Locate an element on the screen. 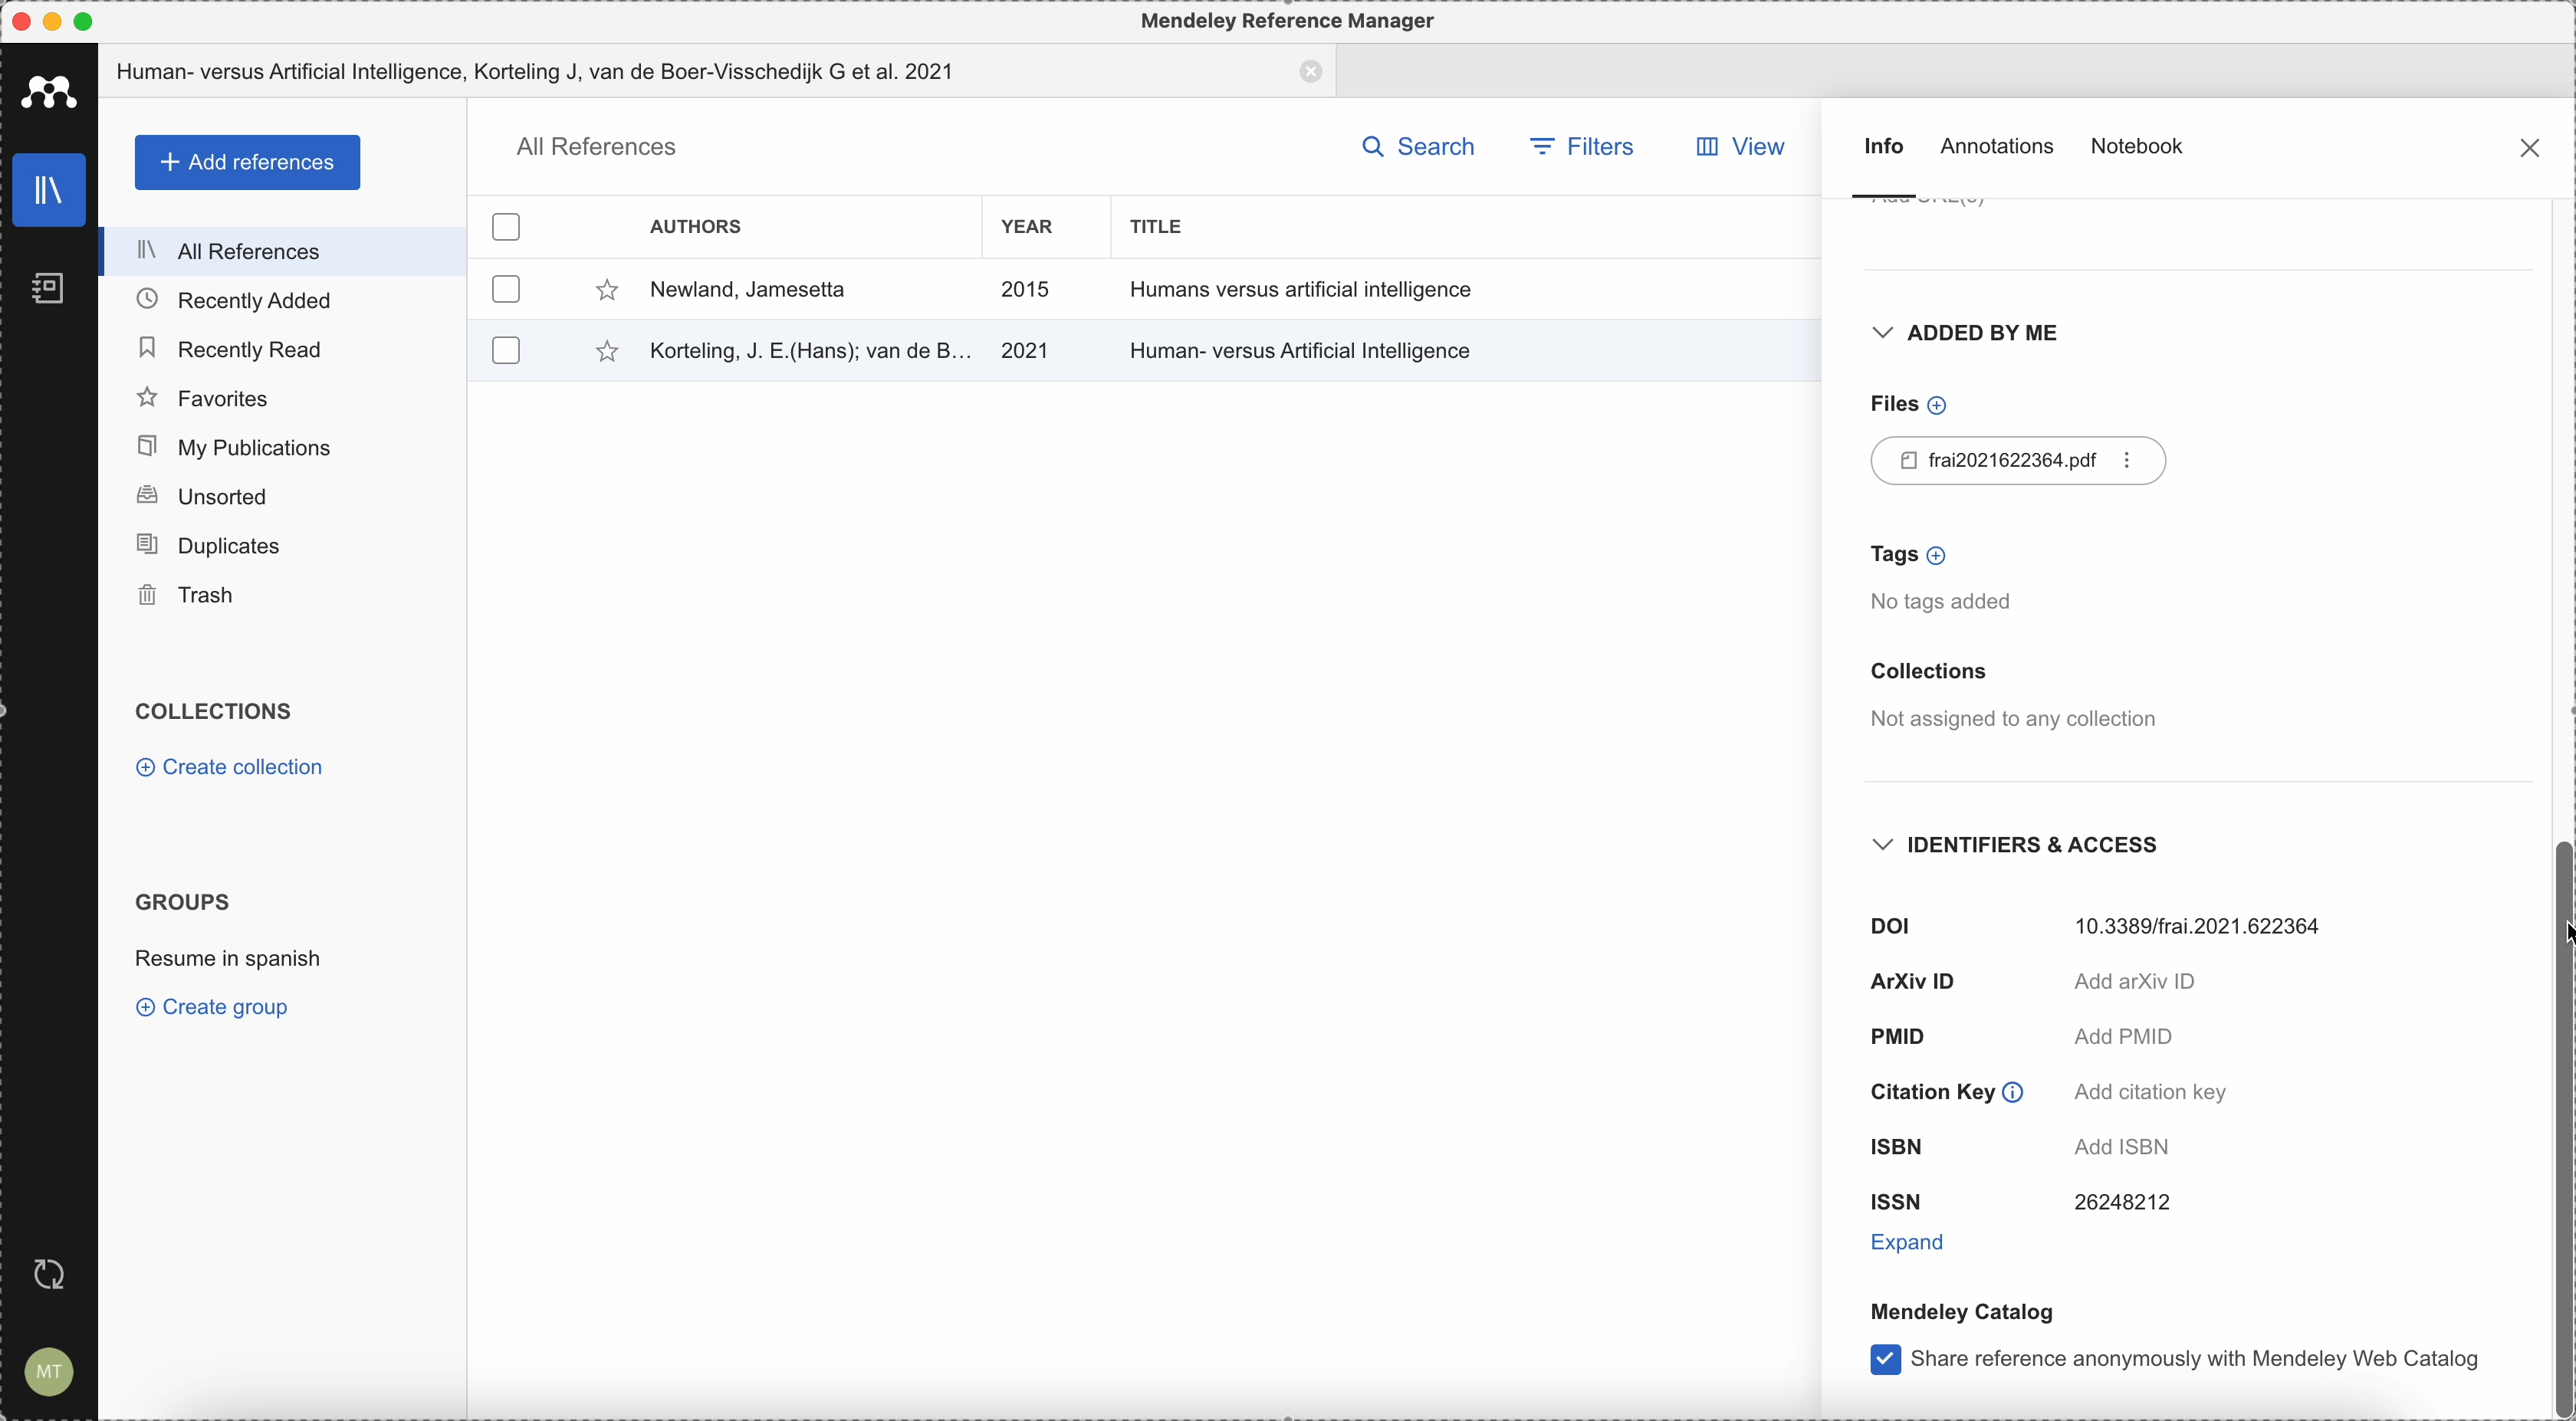 The width and height of the screenshot is (2576, 1421). favorites is located at coordinates (284, 396).